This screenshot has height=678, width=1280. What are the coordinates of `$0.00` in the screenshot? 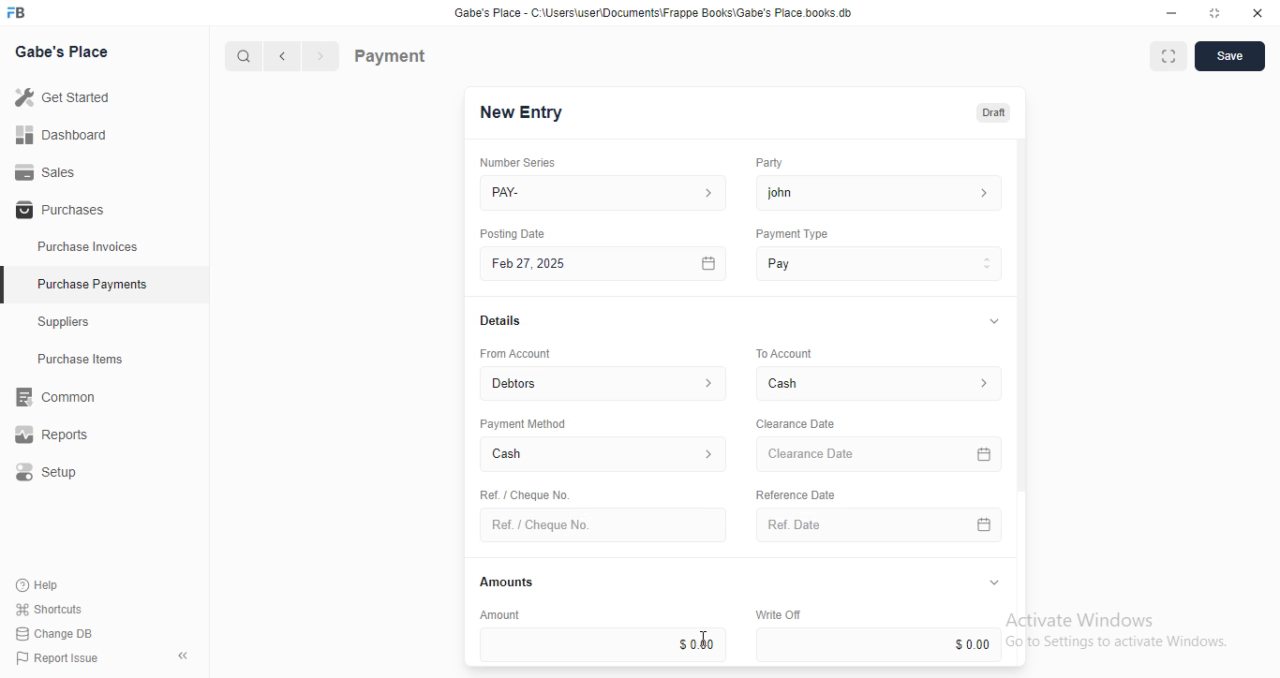 It's located at (603, 644).